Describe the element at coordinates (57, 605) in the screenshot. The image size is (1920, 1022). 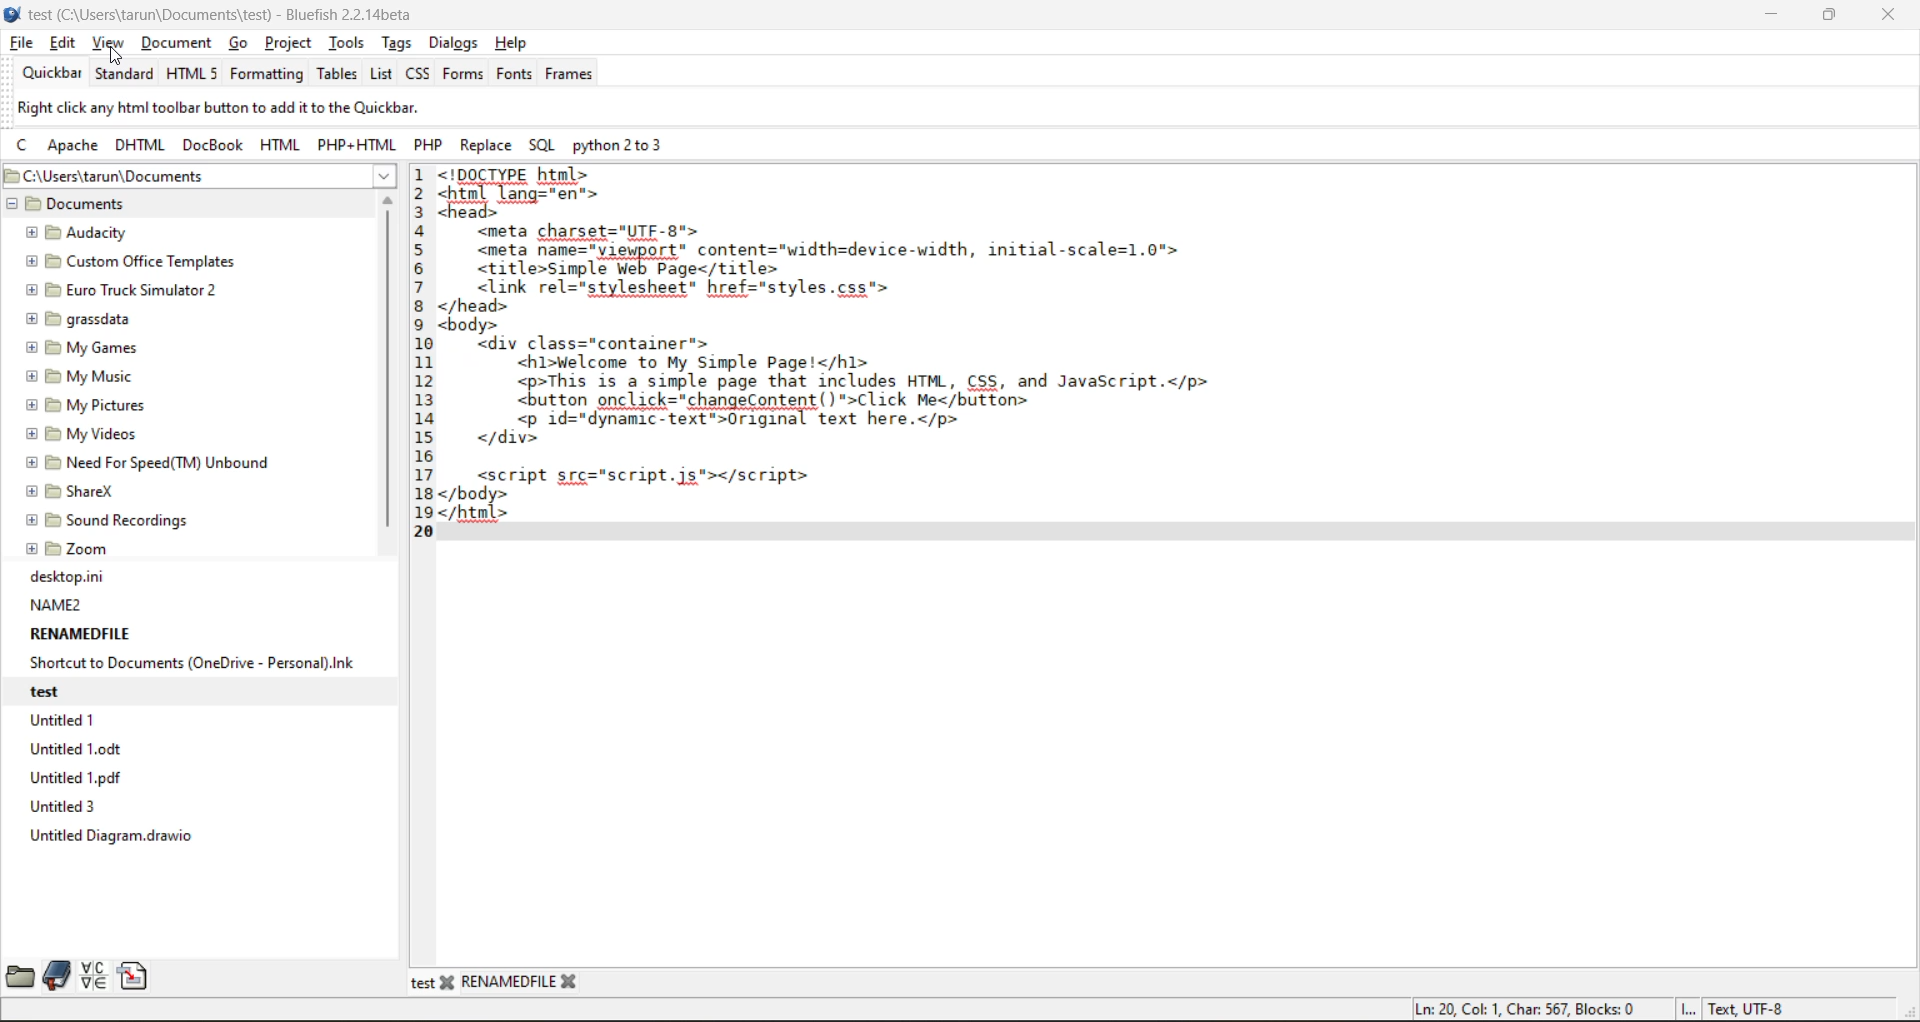
I see `NAME2` at that location.